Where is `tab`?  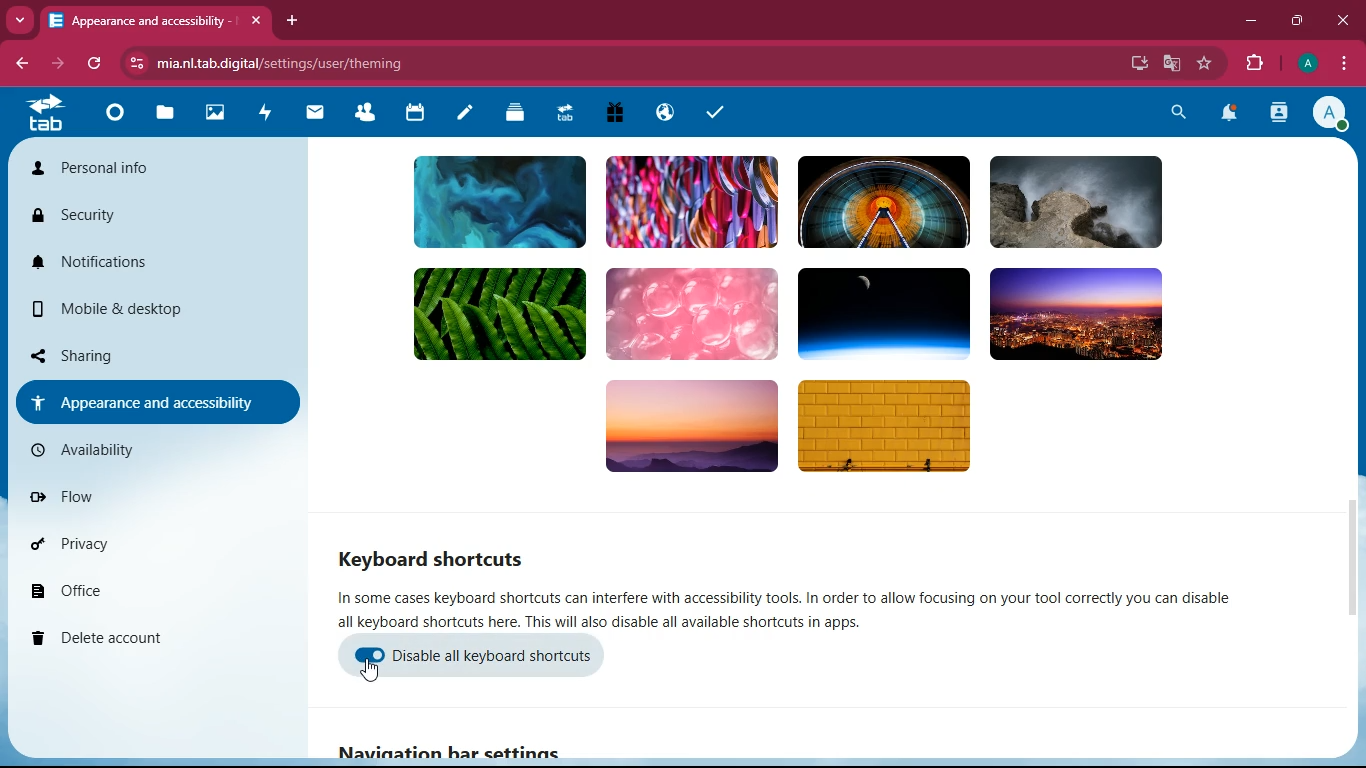 tab is located at coordinates (154, 16).